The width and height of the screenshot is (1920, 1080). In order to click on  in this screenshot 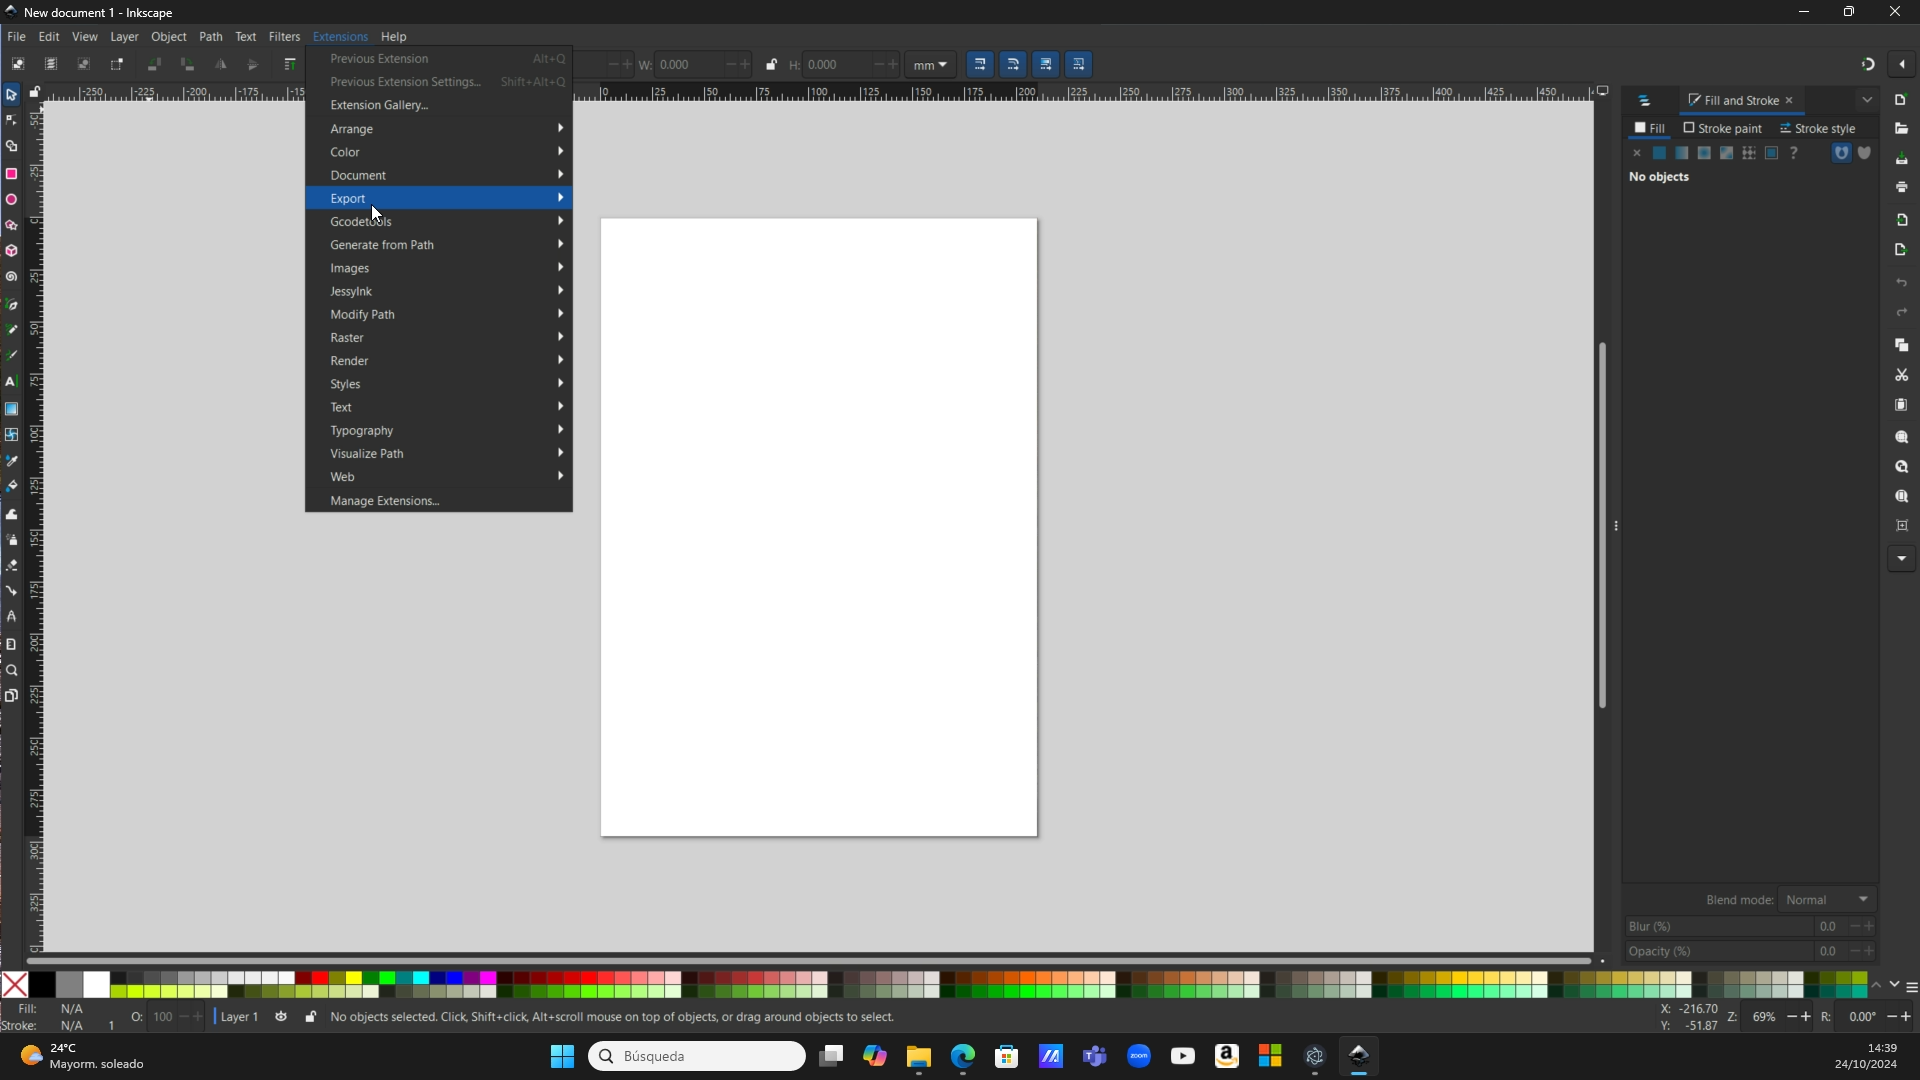, I will do `click(86, 38)`.